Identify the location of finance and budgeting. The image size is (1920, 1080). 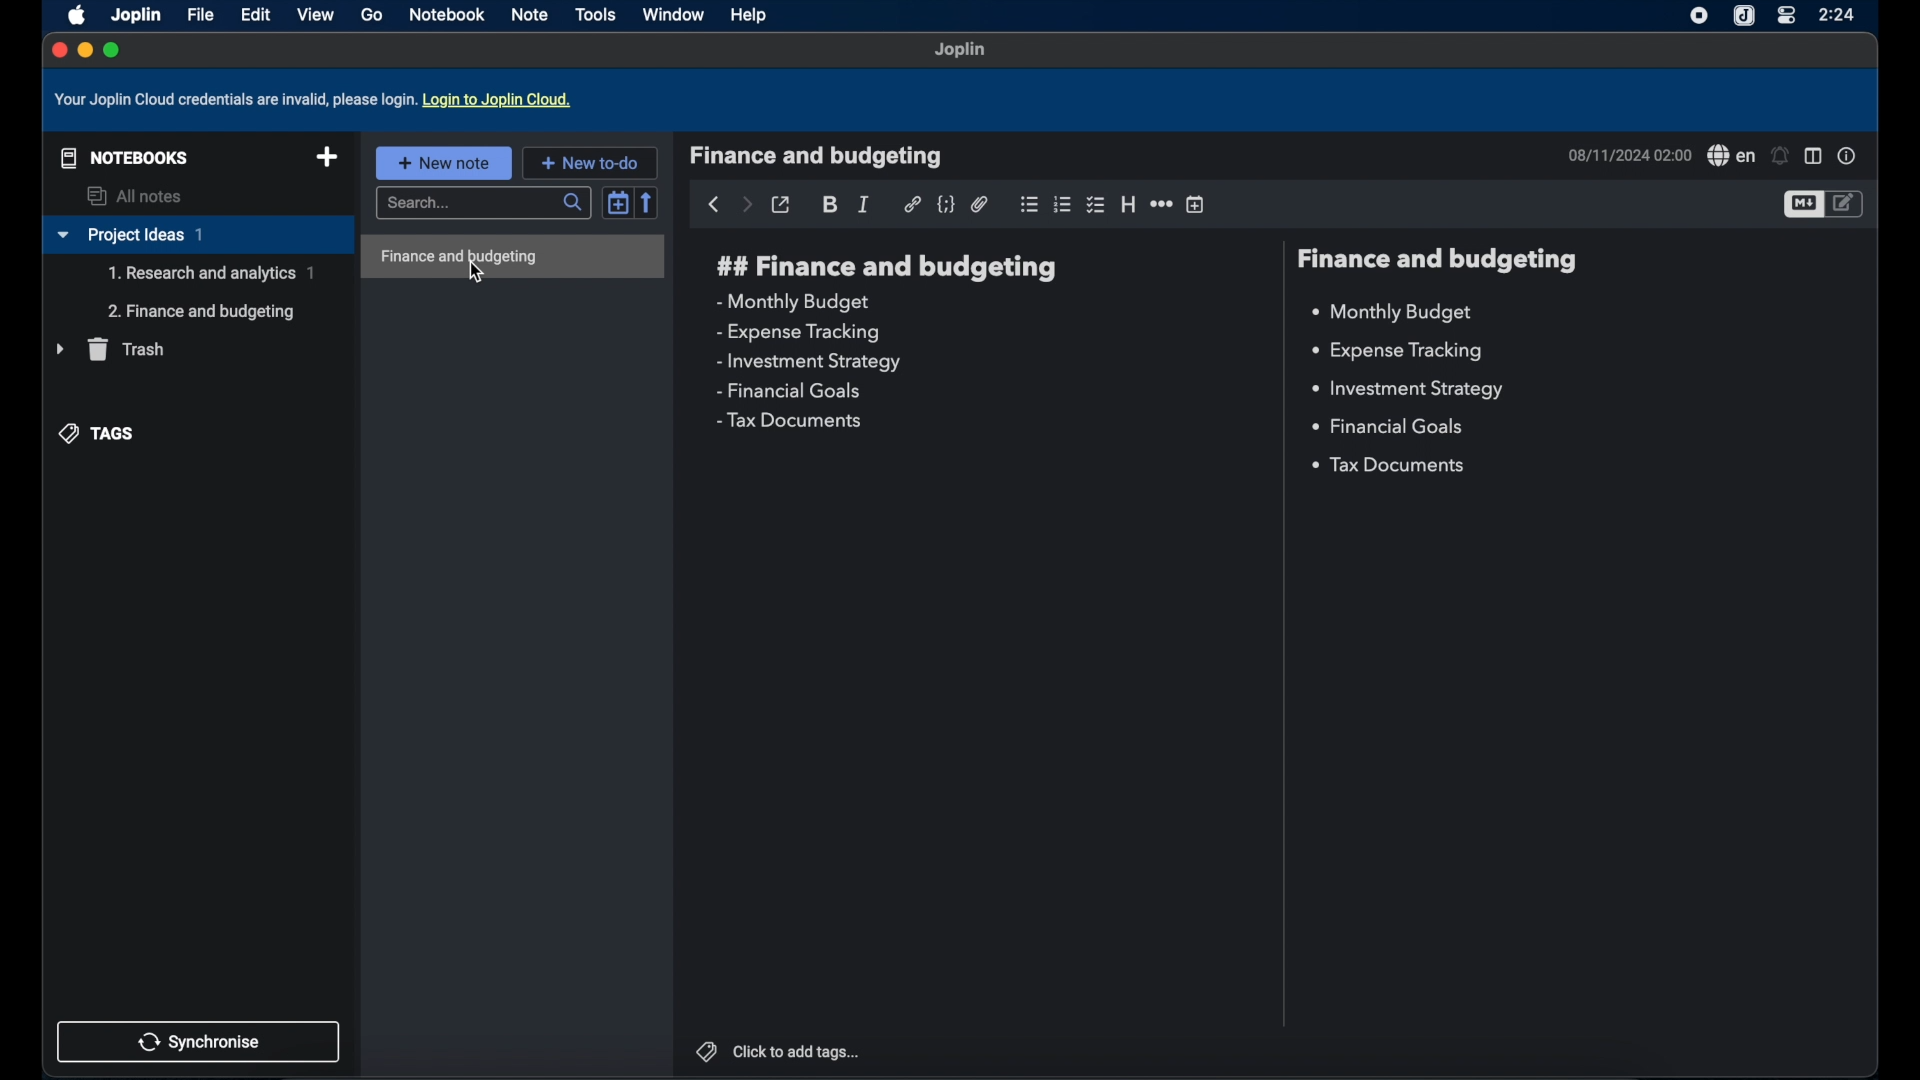
(884, 267).